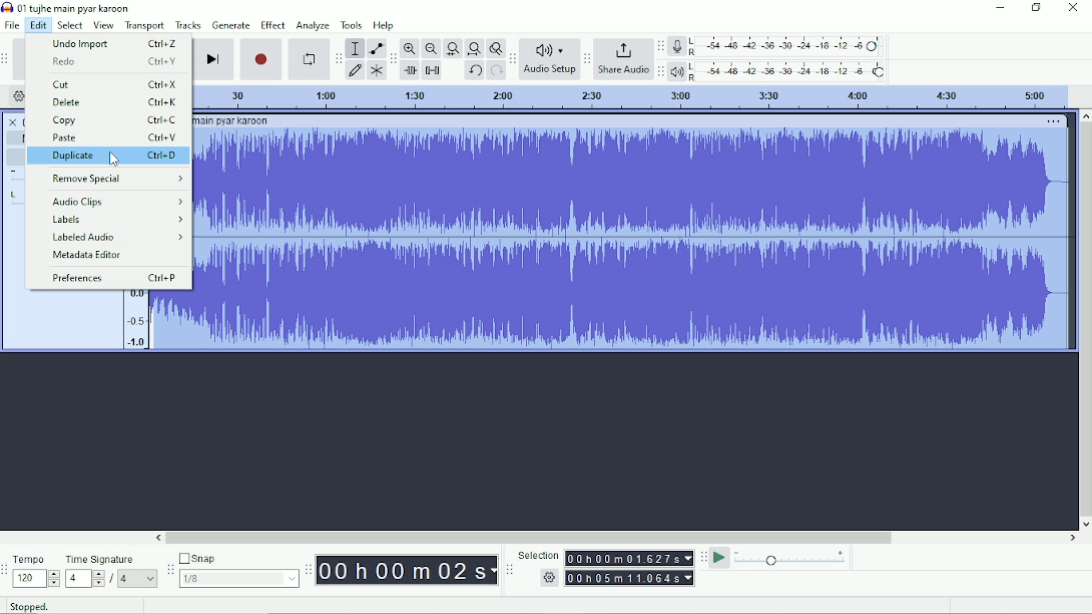 This screenshot has height=614, width=1092. Describe the element at coordinates (623, 59) in the screenshot. I see `Share Audio` at that location.